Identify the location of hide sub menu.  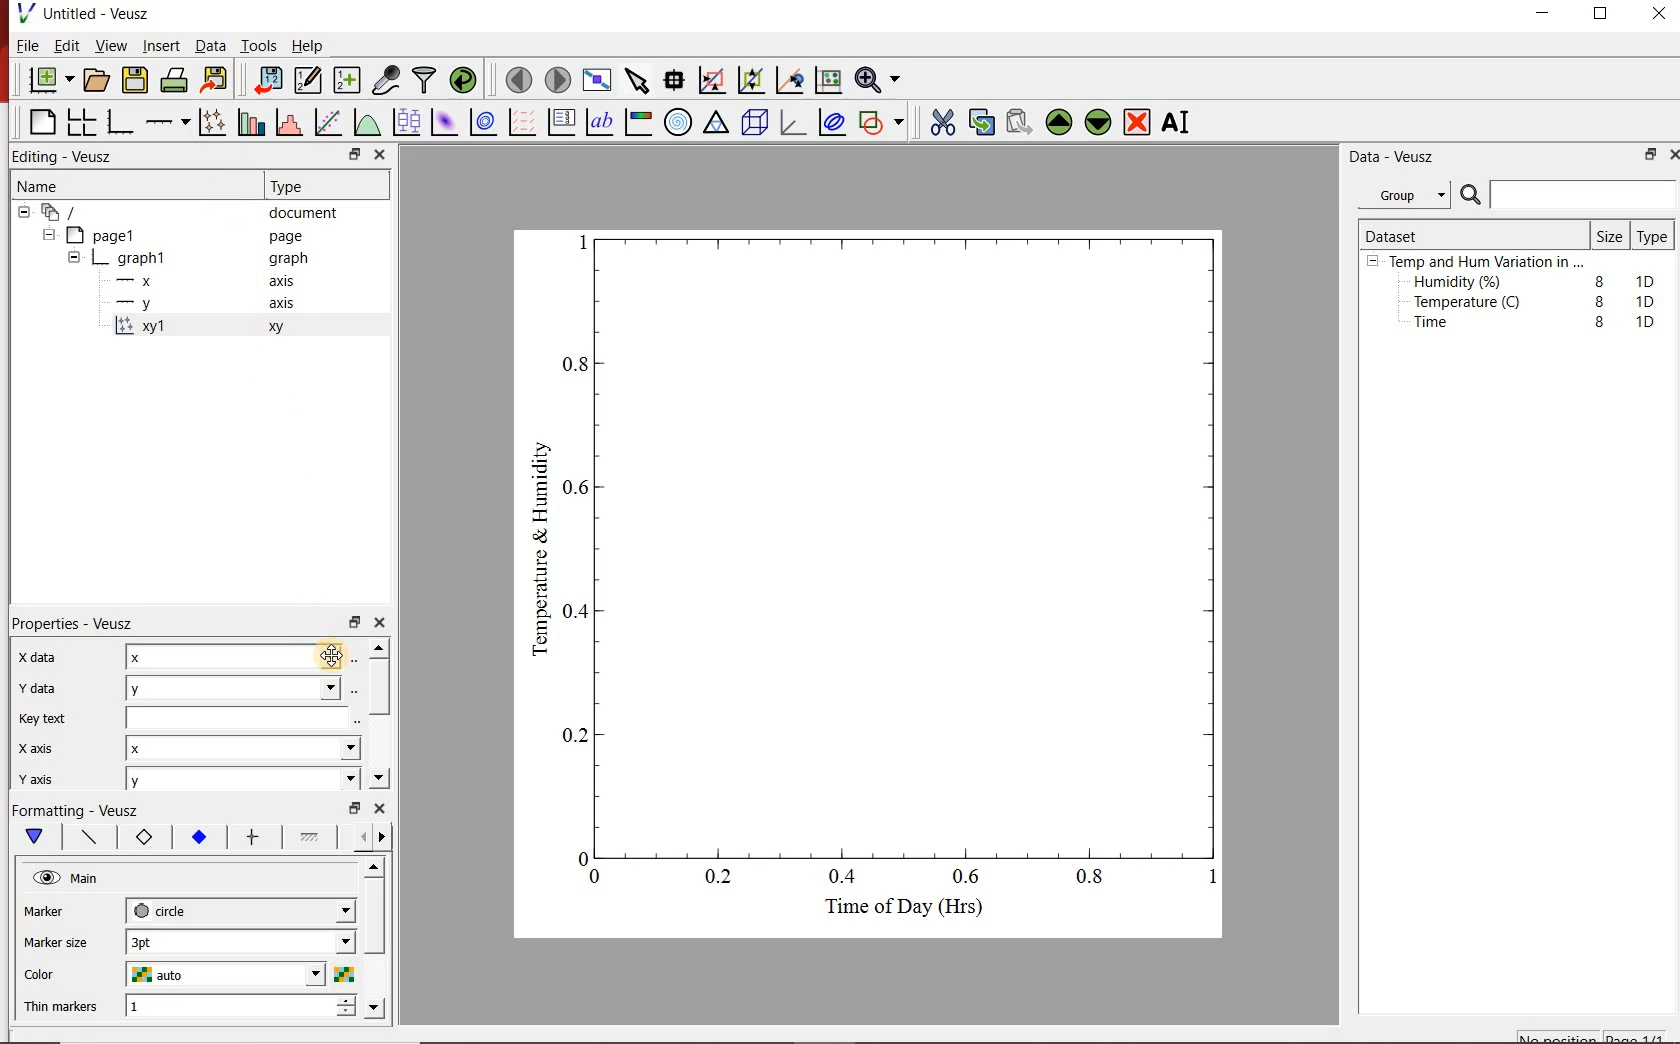
(22, 215).